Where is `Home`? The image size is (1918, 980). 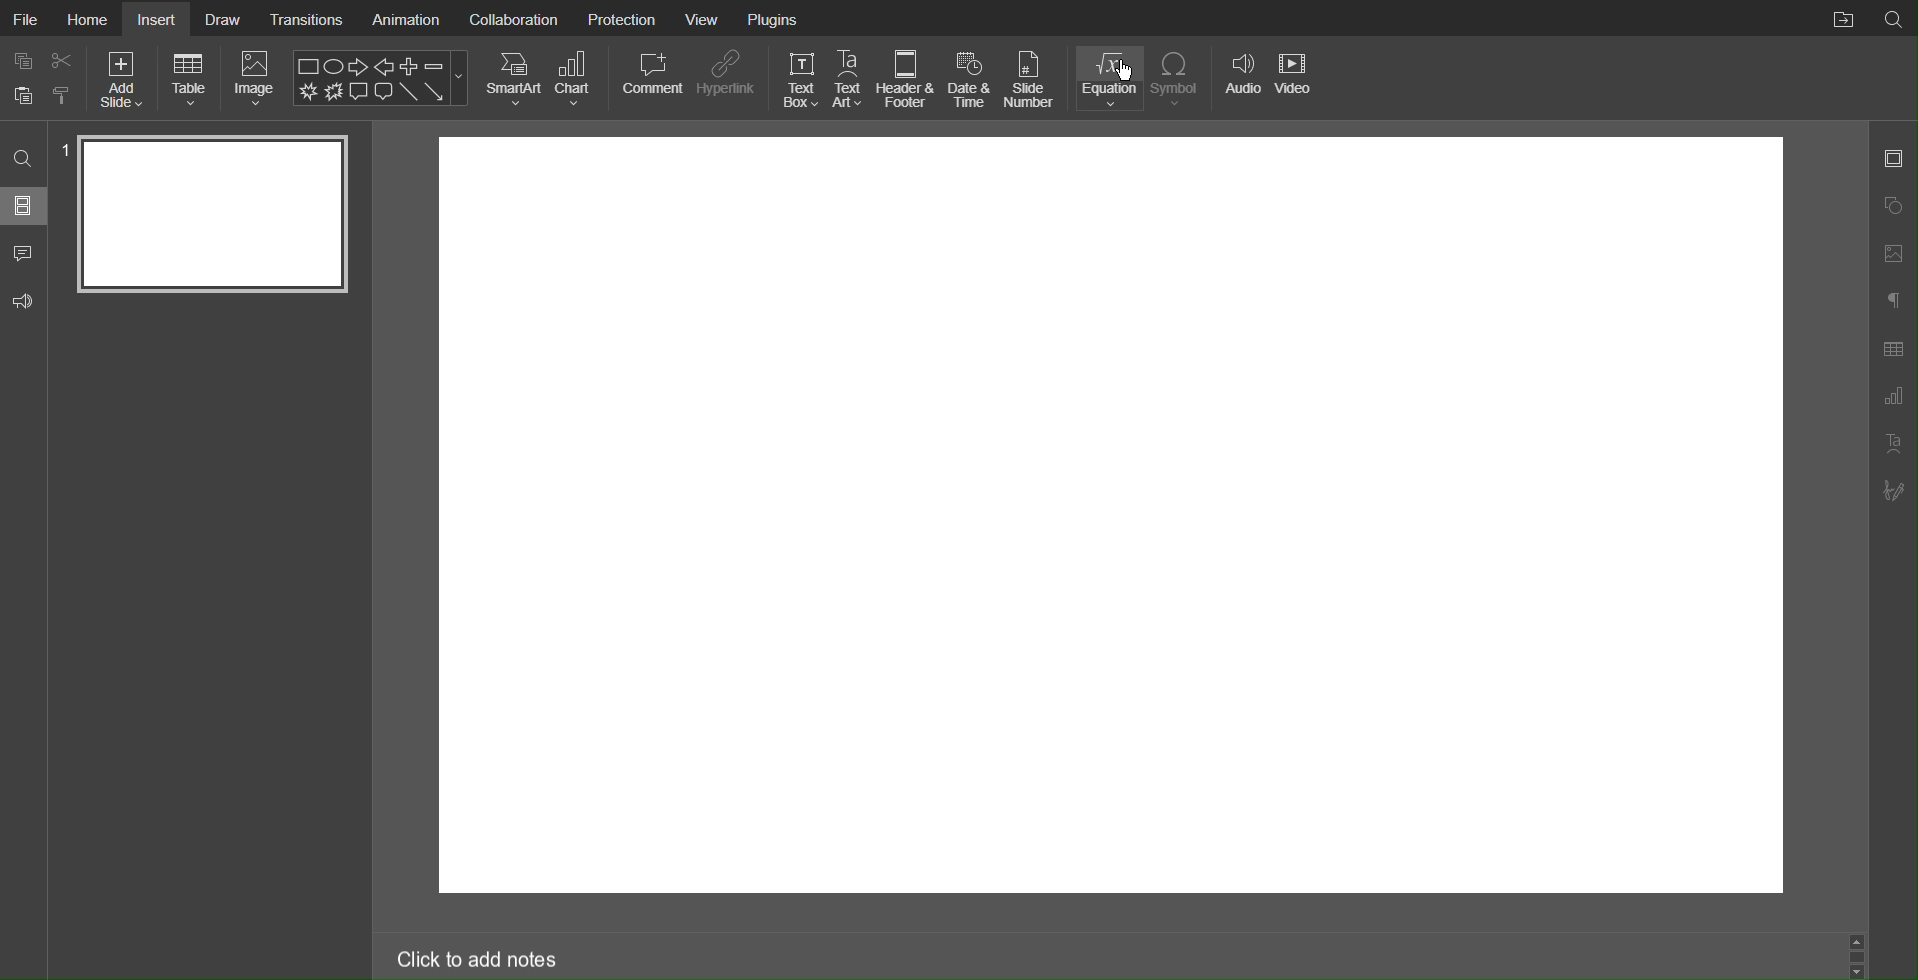 Home is located at coordinates (89, 20).